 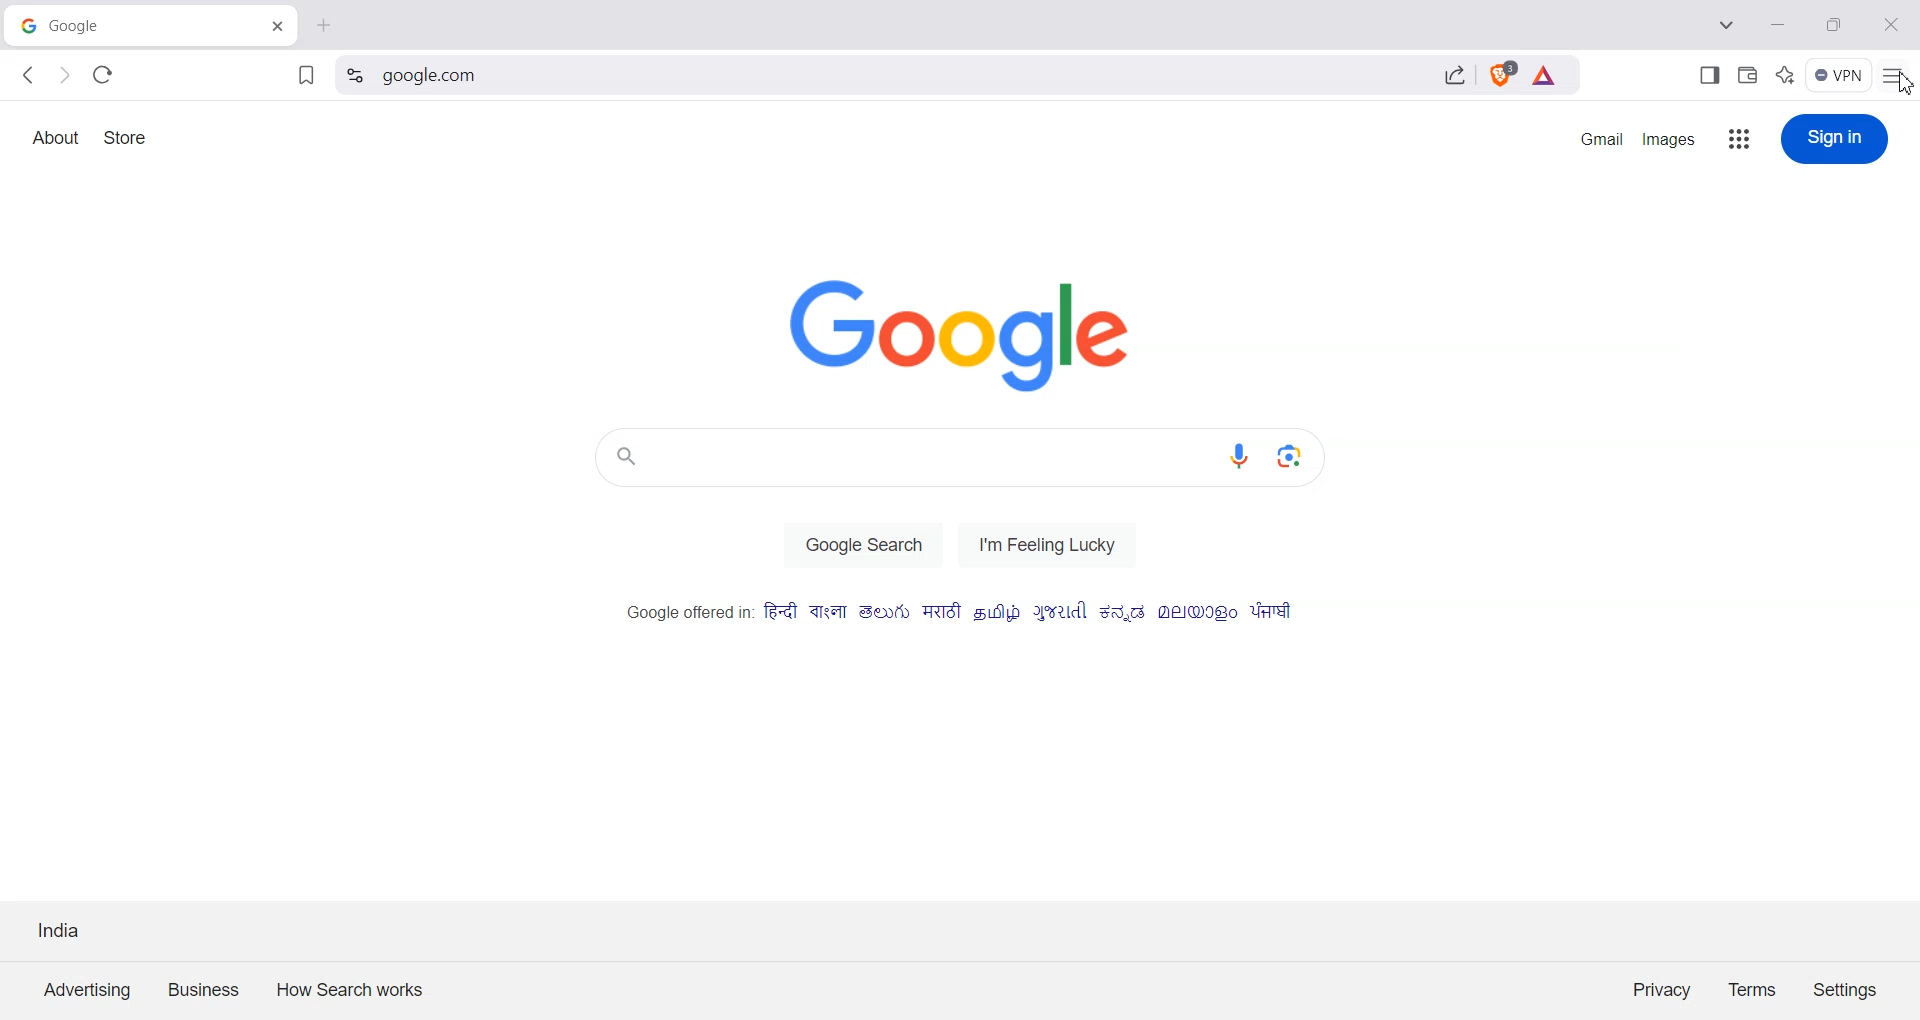 I want to click on Brave Reward, so click(x=1546, y=78).